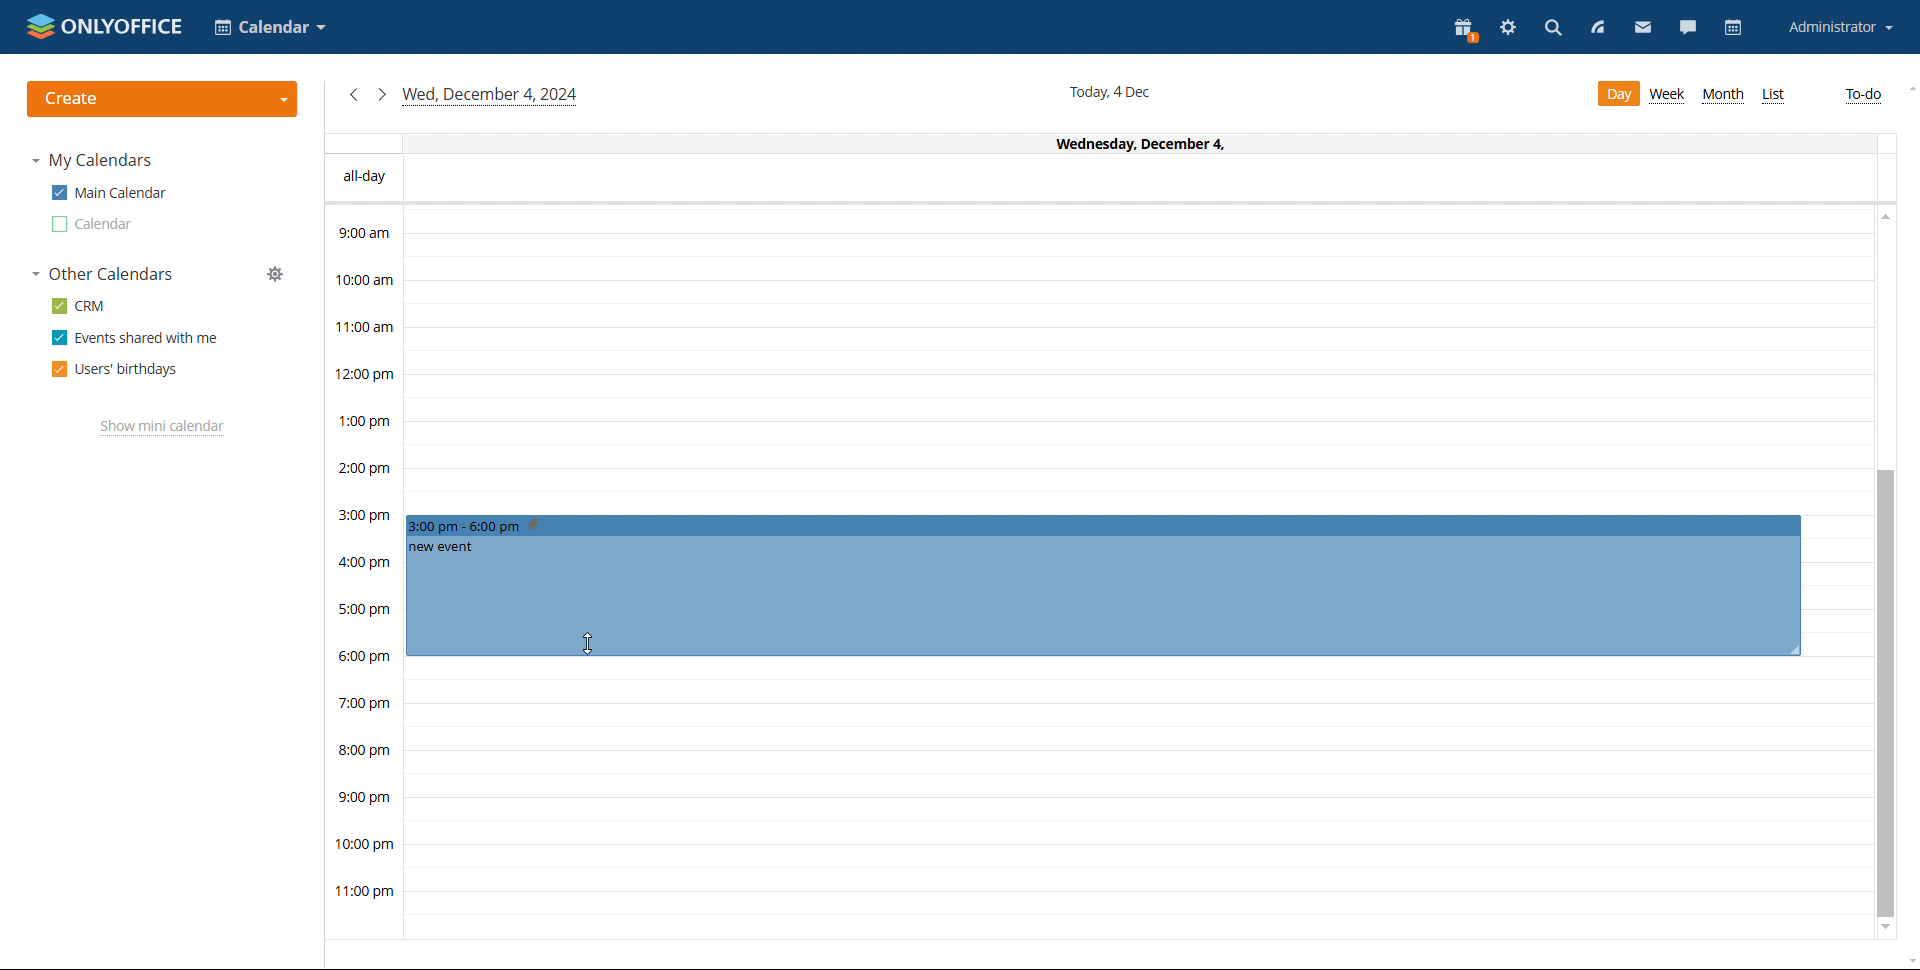  Describe the element at coordinates (586, 640) in the screenshot. I see `cursor` at that location.